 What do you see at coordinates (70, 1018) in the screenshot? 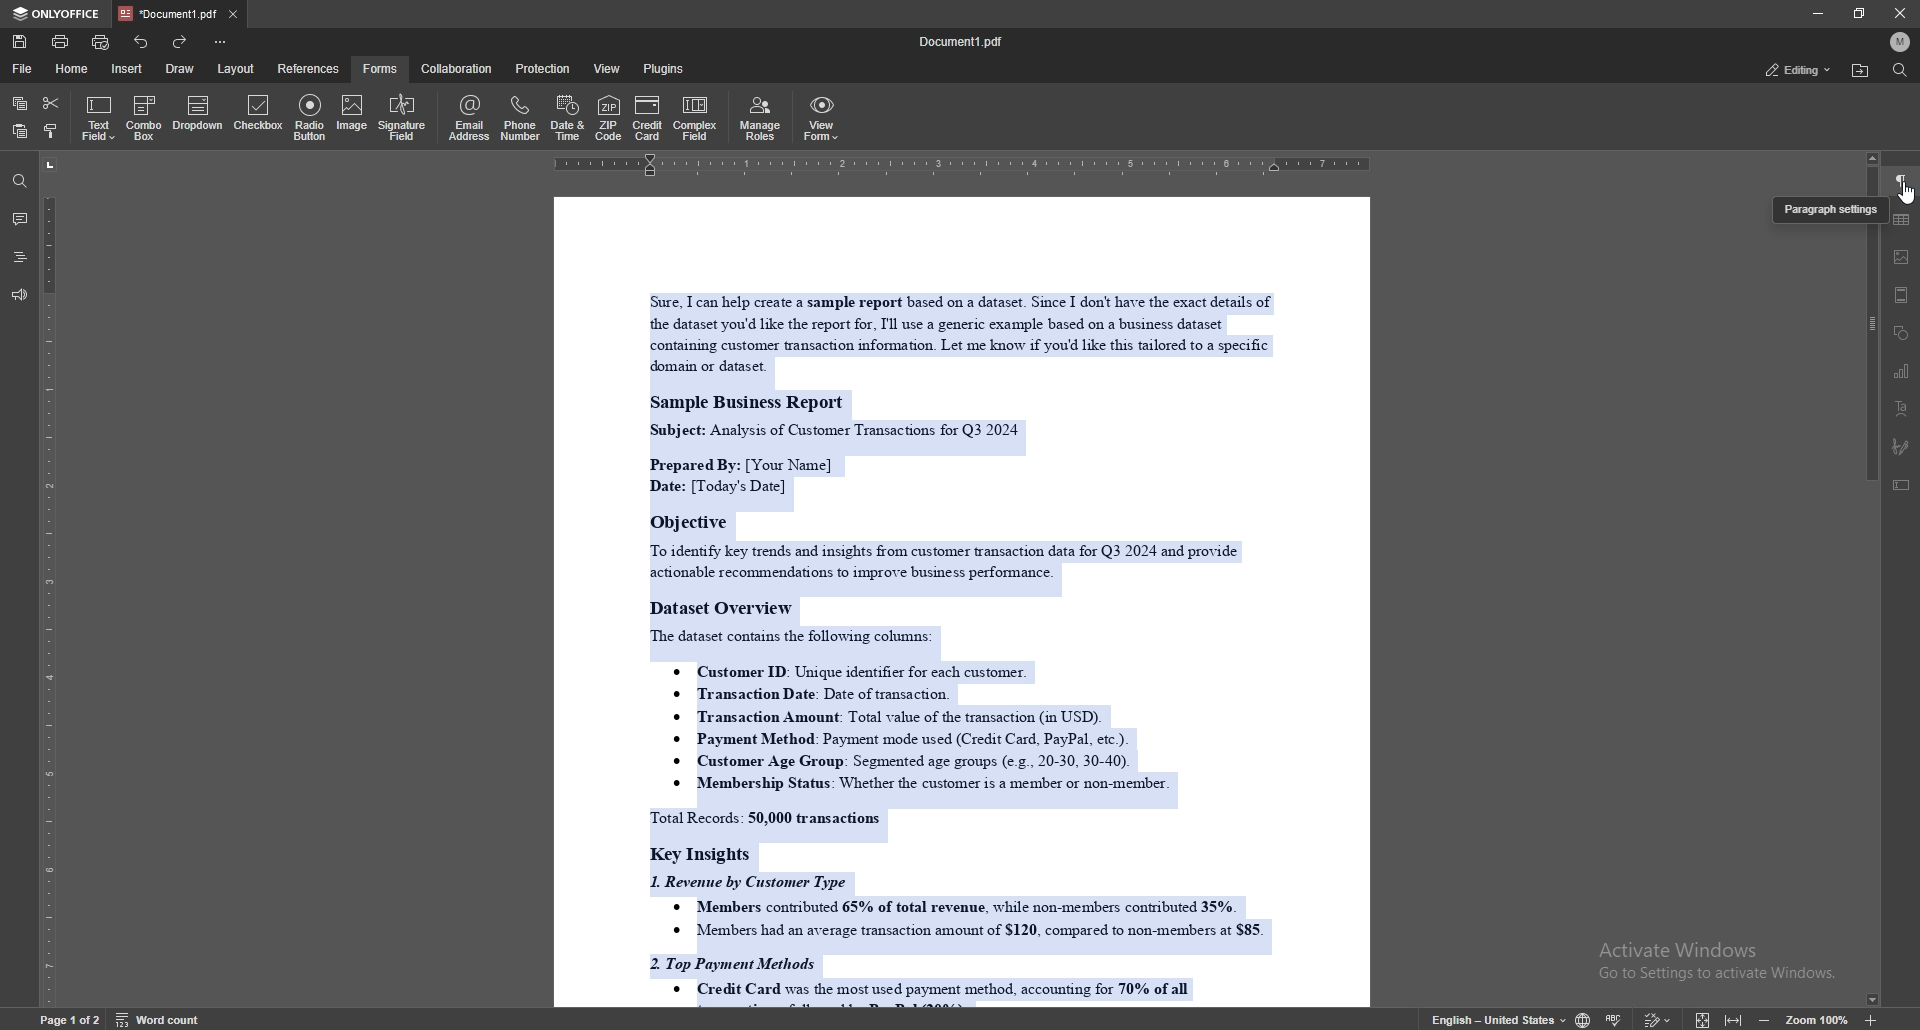
I see `page` at bounding box center [70, 1018].